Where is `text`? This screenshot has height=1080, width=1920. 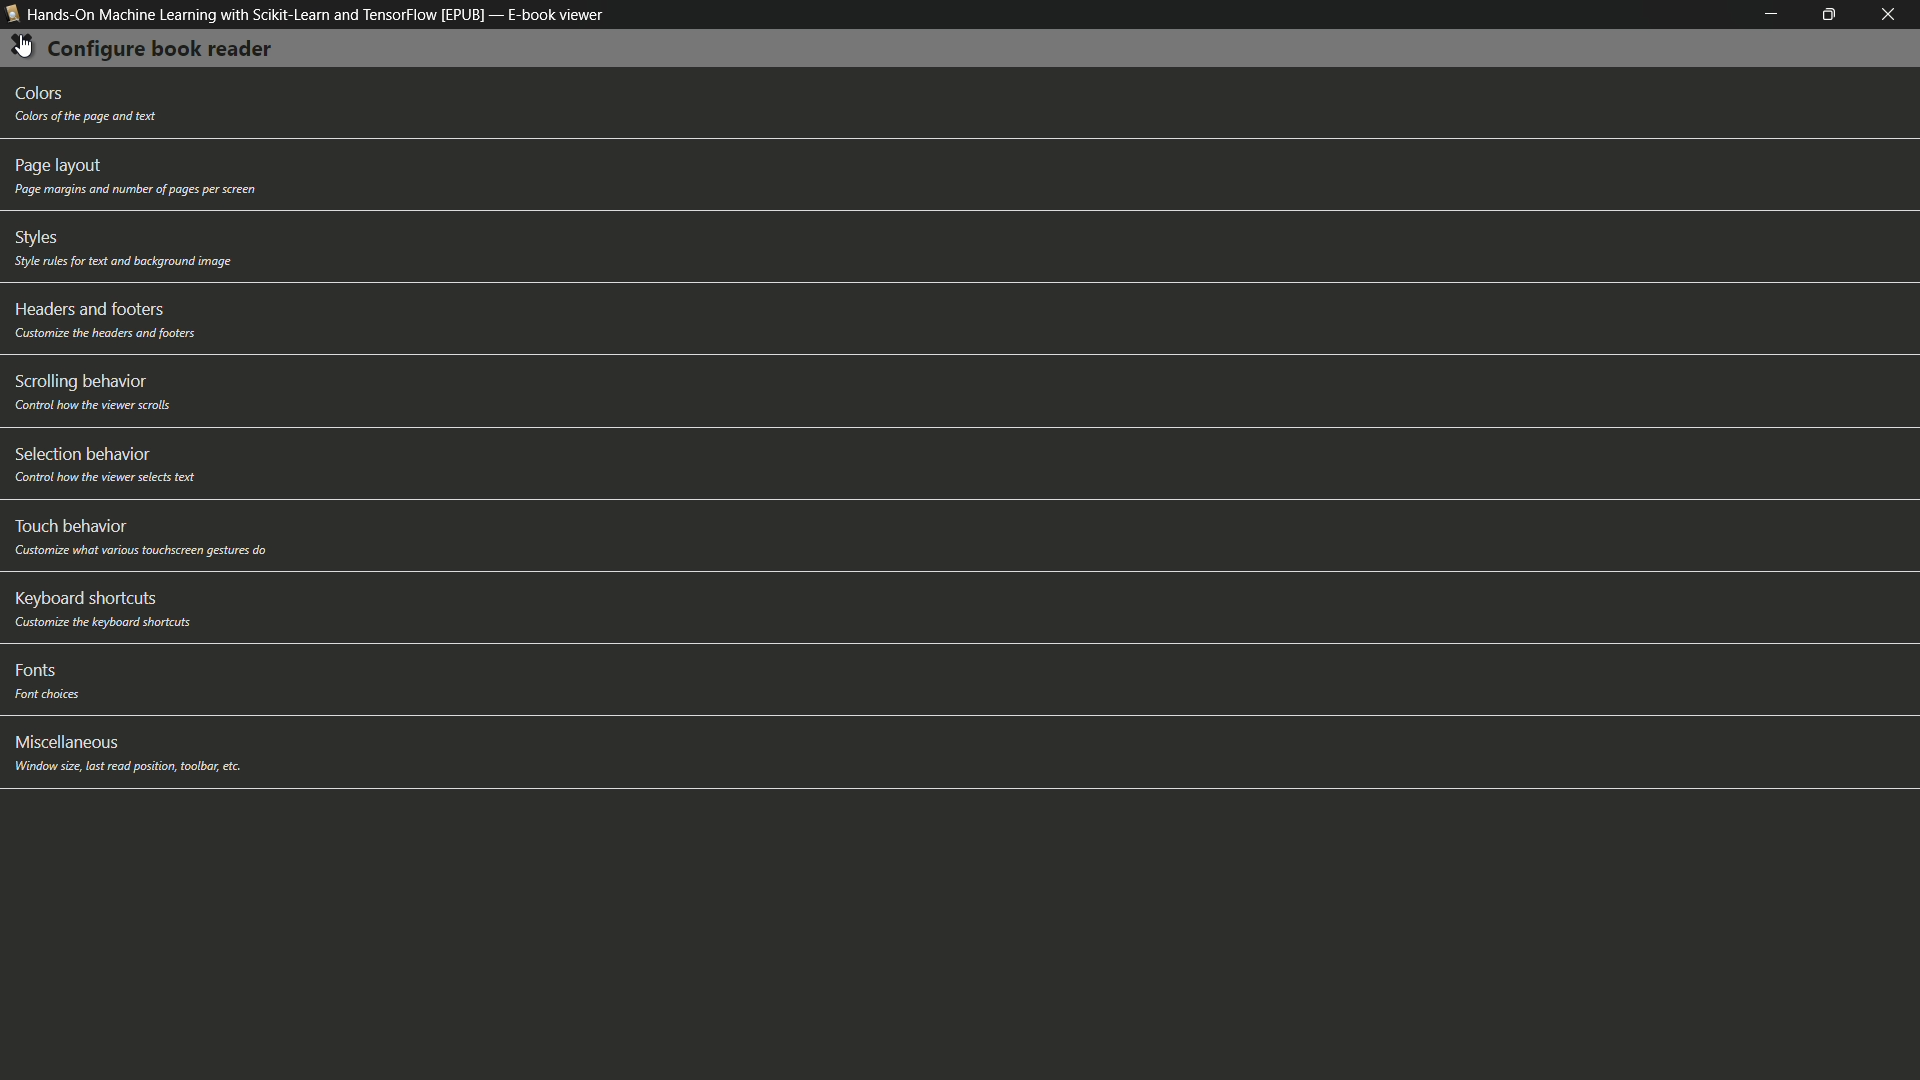 text is located at coordinates (53, 696).